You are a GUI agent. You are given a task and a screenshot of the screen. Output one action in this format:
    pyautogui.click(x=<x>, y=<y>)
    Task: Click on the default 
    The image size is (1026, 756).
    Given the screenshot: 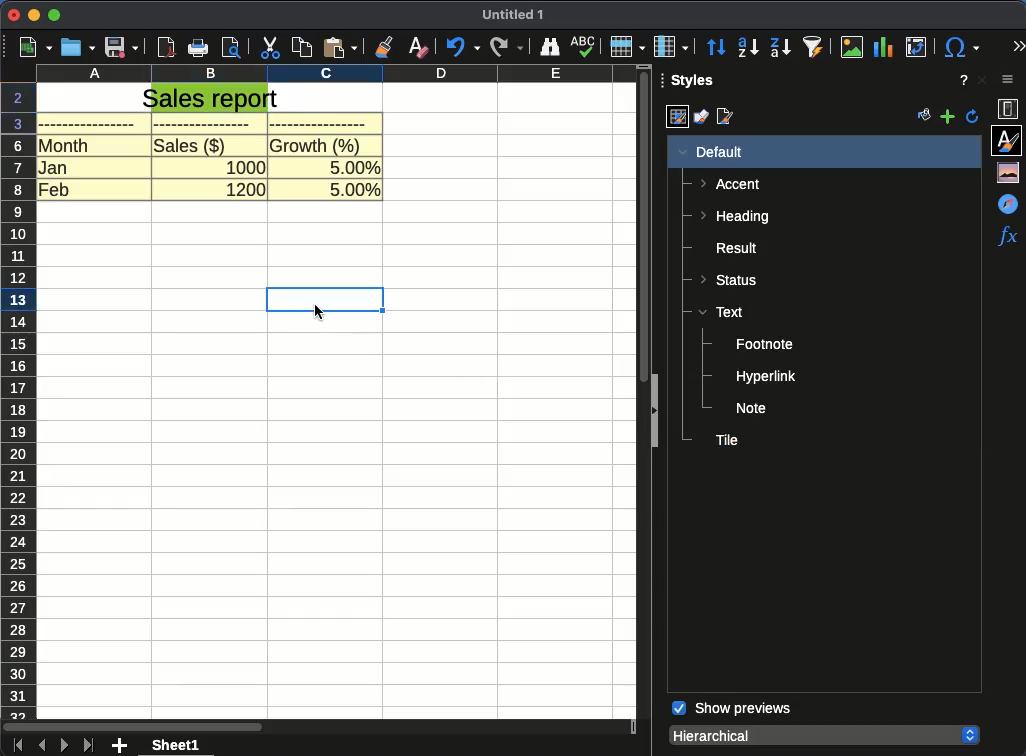 What is the action you would take?
    pyautogui.click(x=710, y=152)
    